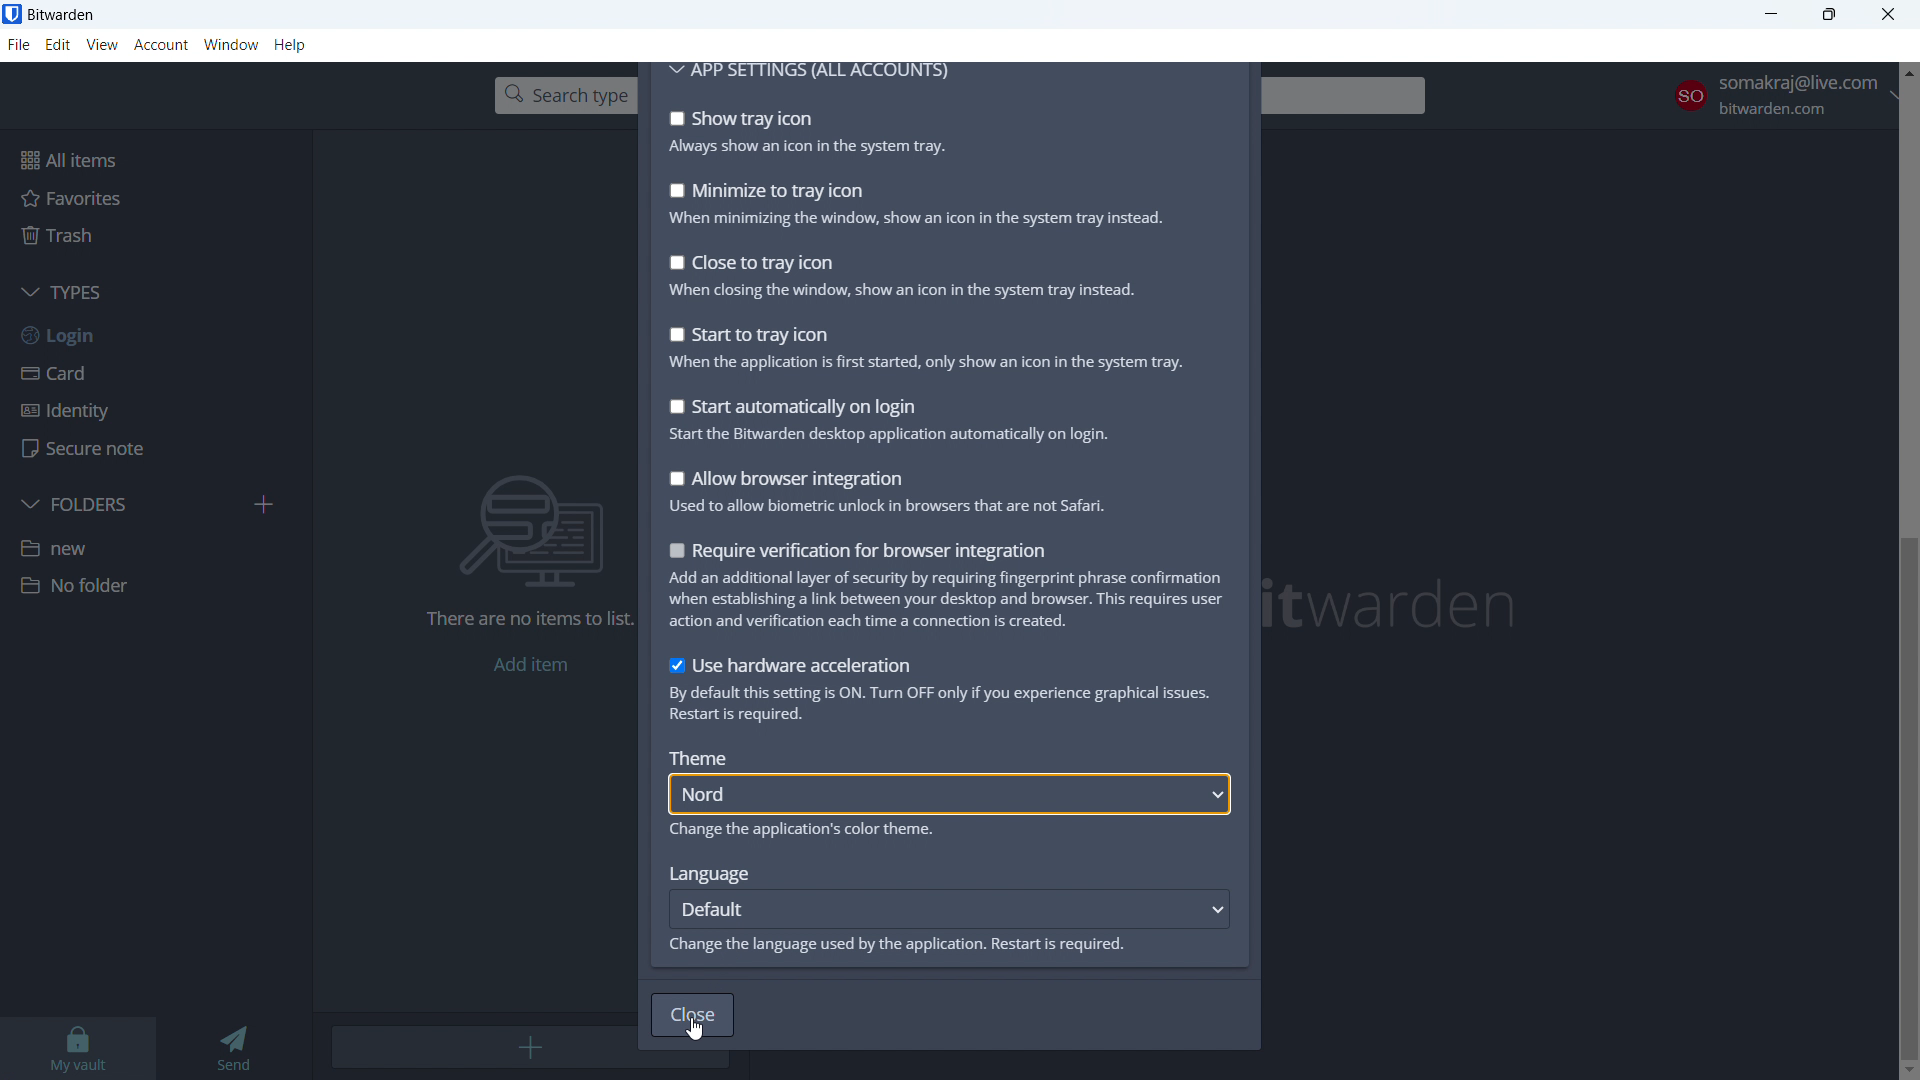 The width and height of the screenshot is (1920, 1080). What do you see at coordinates (945, 585) in the screenshot?
I see `rewquire verification for browser integration` at bounding box center [945, 585].